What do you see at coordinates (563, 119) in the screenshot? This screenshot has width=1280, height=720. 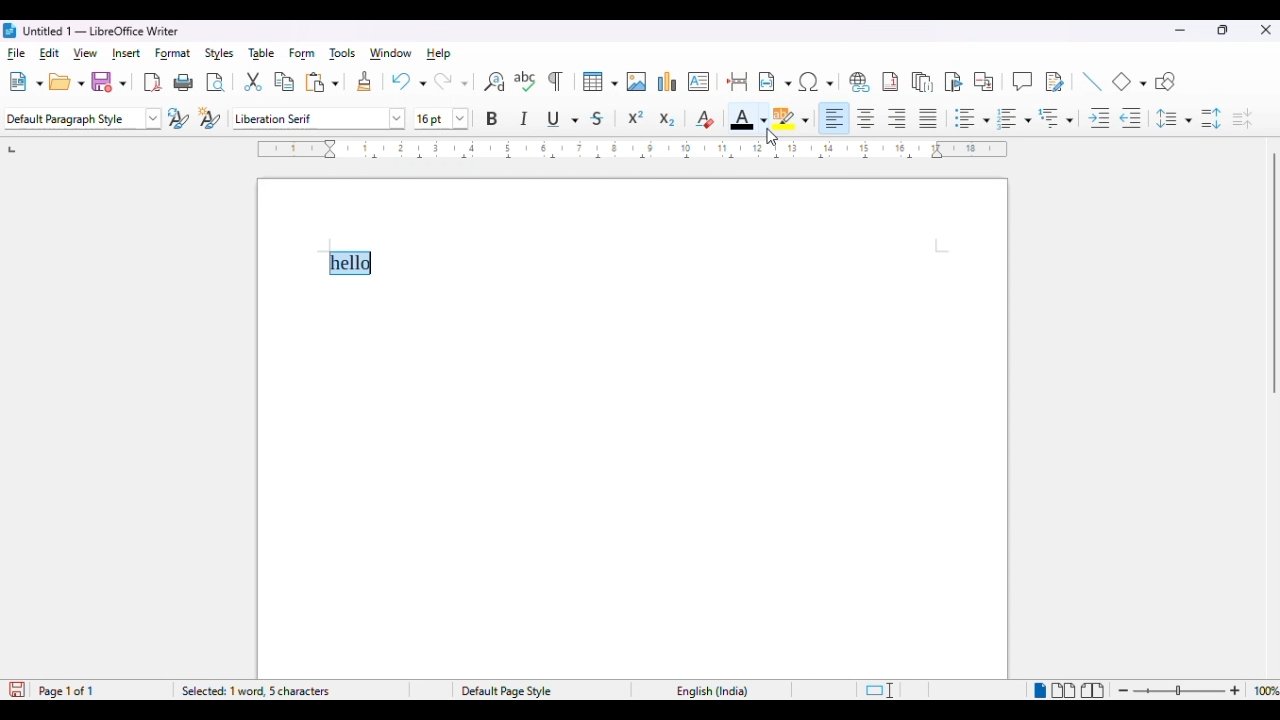 I see `underline` at bounding box center [563, 119].